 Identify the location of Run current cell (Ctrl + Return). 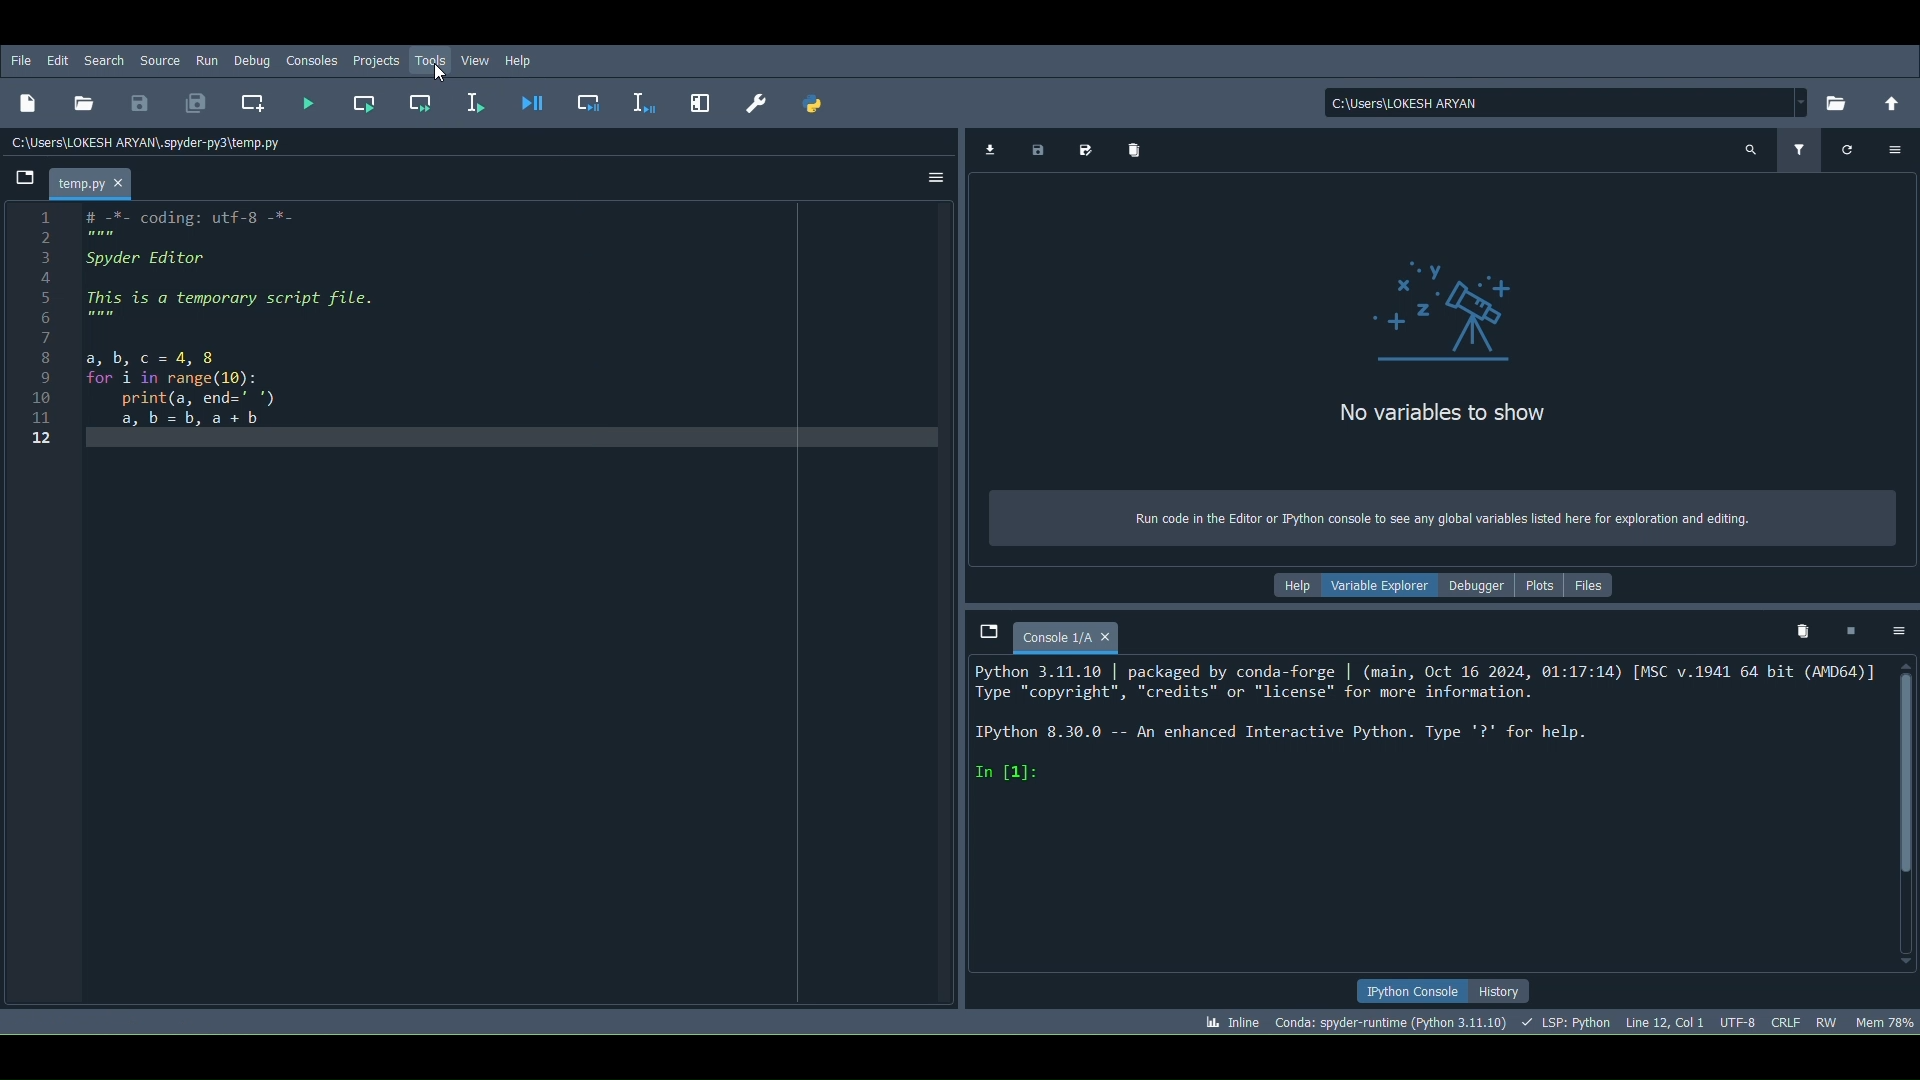
(364, 100).